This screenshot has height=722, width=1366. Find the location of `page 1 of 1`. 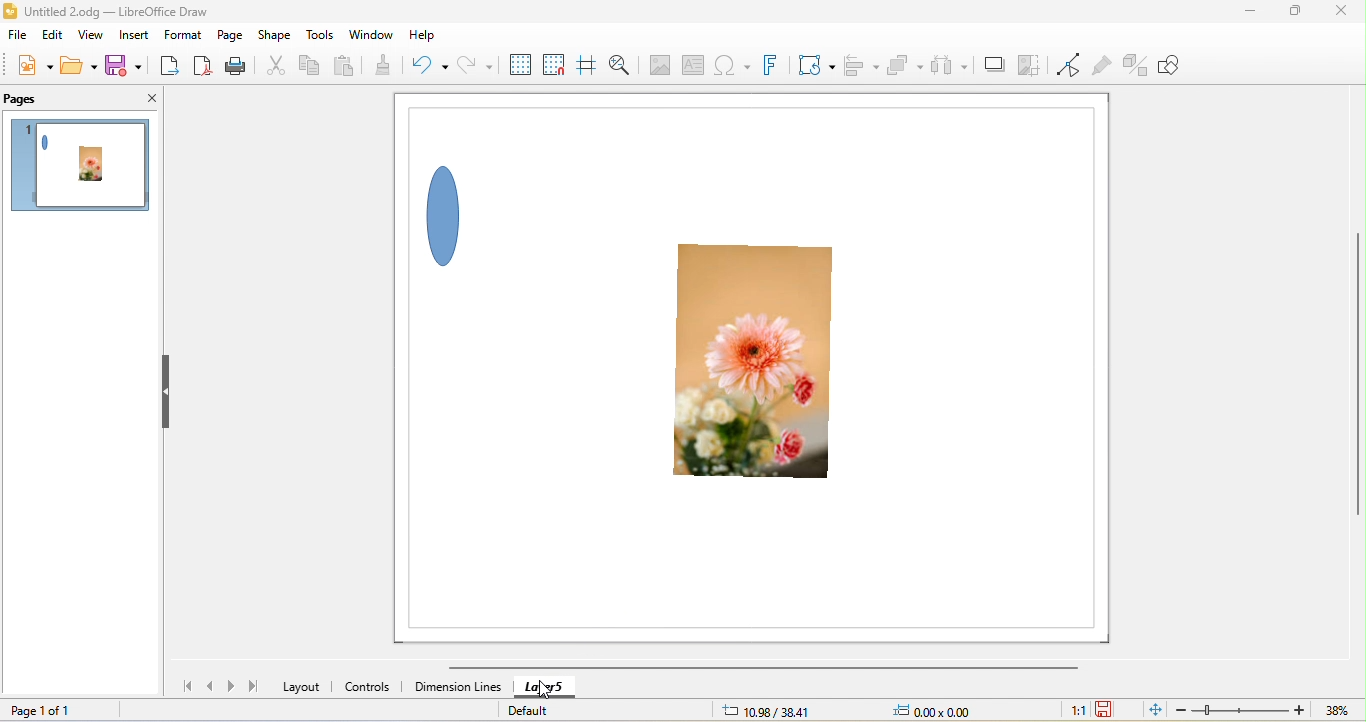

page 1 of 1 is located at coordinates (41, 710).